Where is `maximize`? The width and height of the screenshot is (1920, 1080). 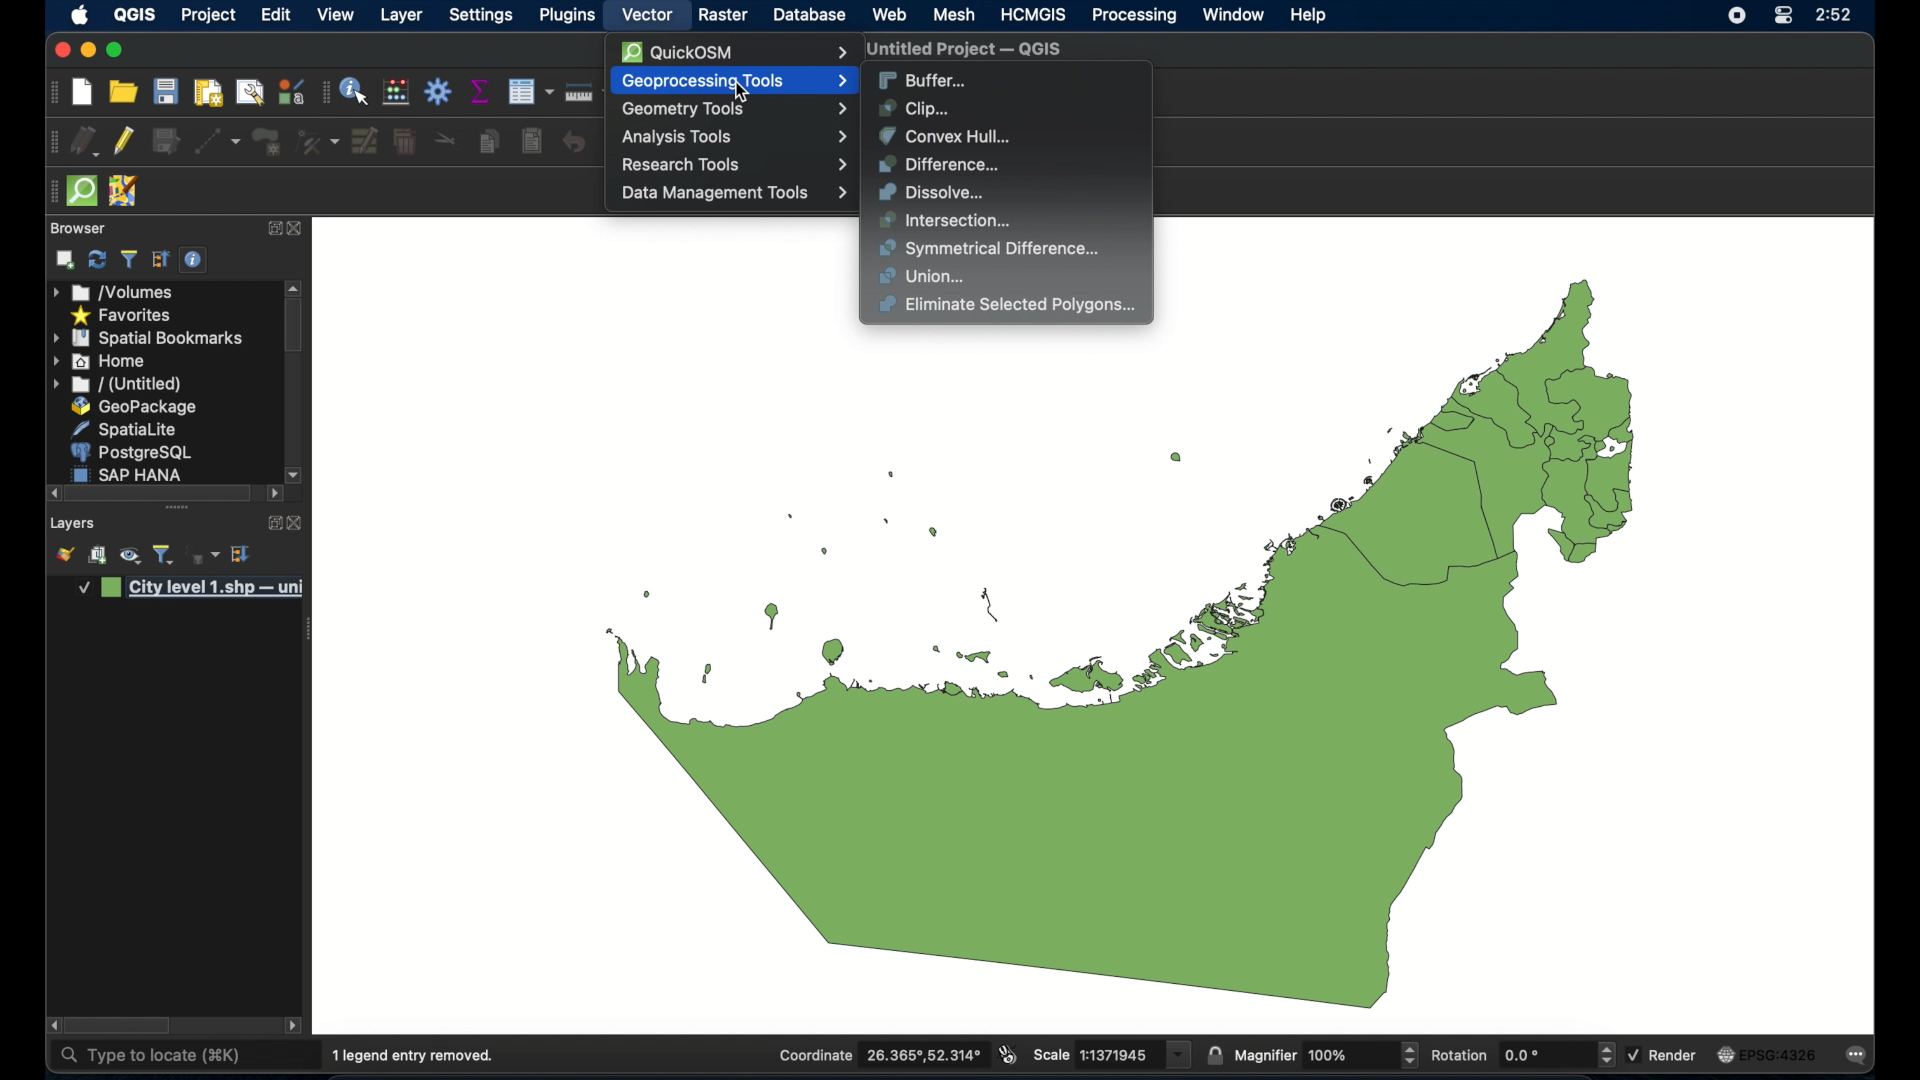 maximize is located at coordinates (116, 51).